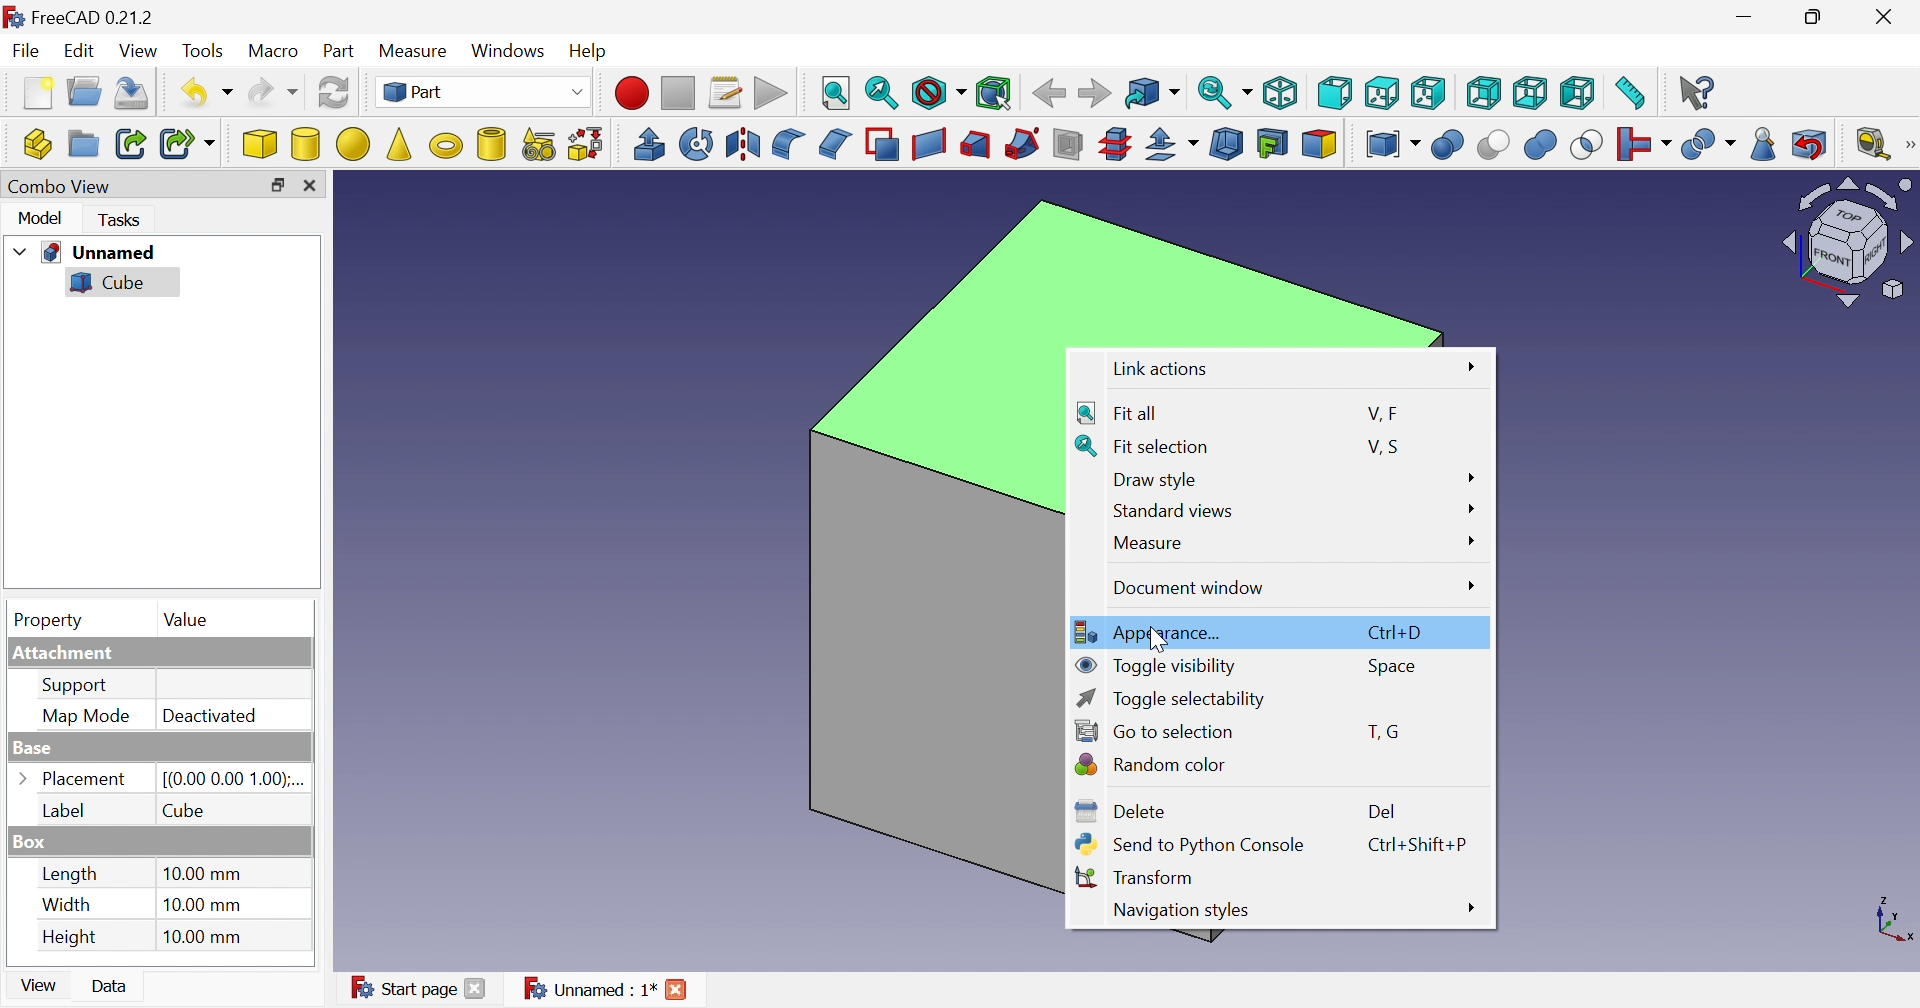 The image size is (1920, 1008). Describe the element at coordinates (1187, 588) in the screenshot. I see `Document window` at that location.